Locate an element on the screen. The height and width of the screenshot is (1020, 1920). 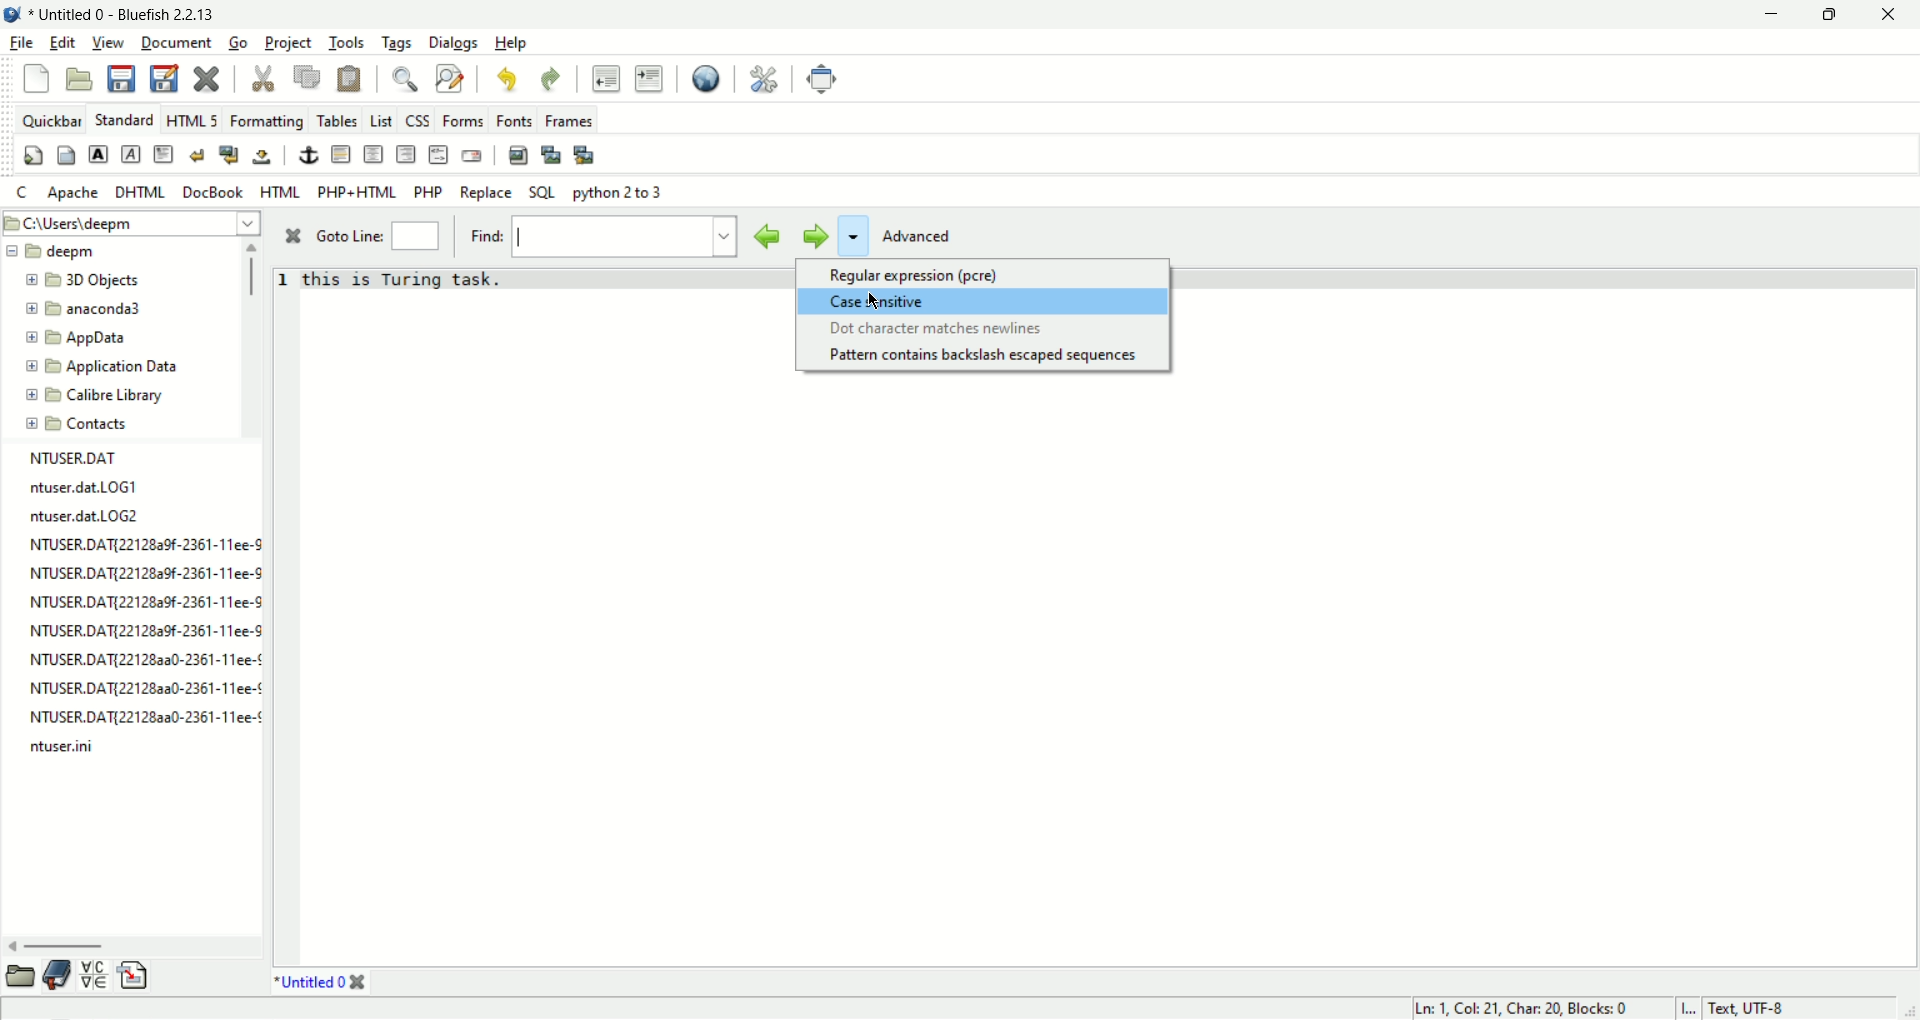
snippets is located at coordinates (135, 979).